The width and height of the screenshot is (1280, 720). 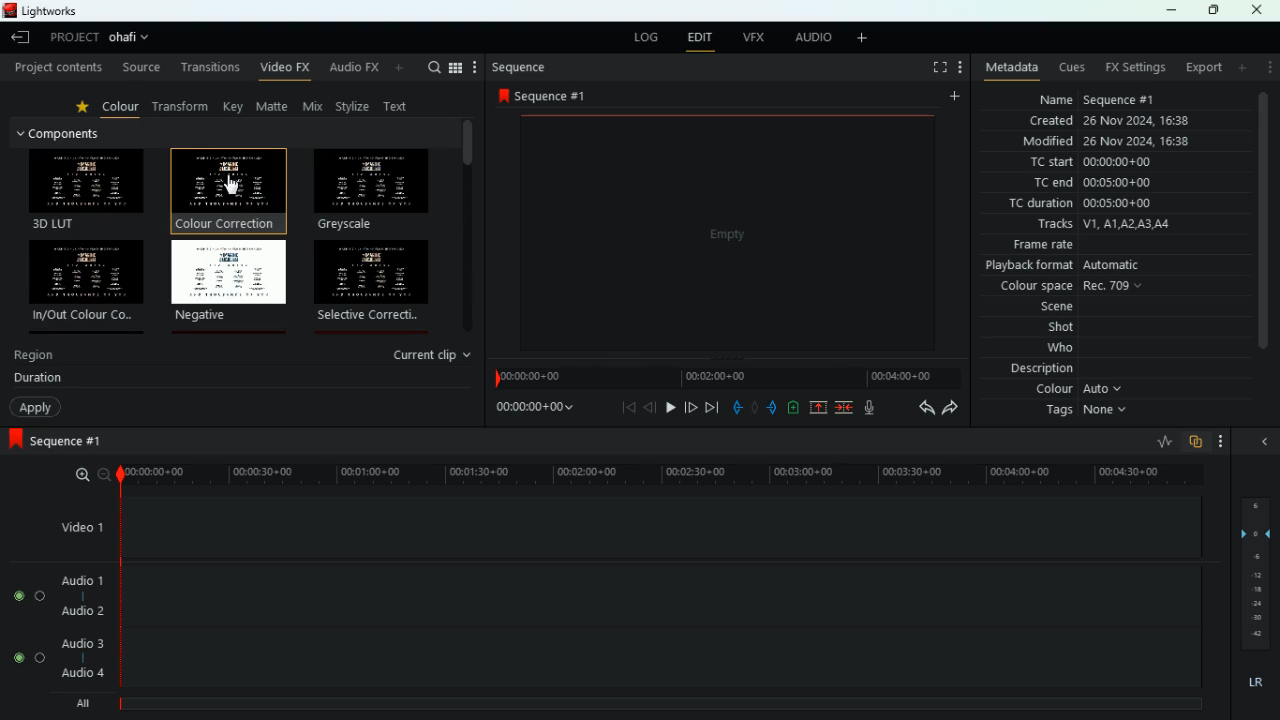 I want to click on matte, so click(x=274, y=107).